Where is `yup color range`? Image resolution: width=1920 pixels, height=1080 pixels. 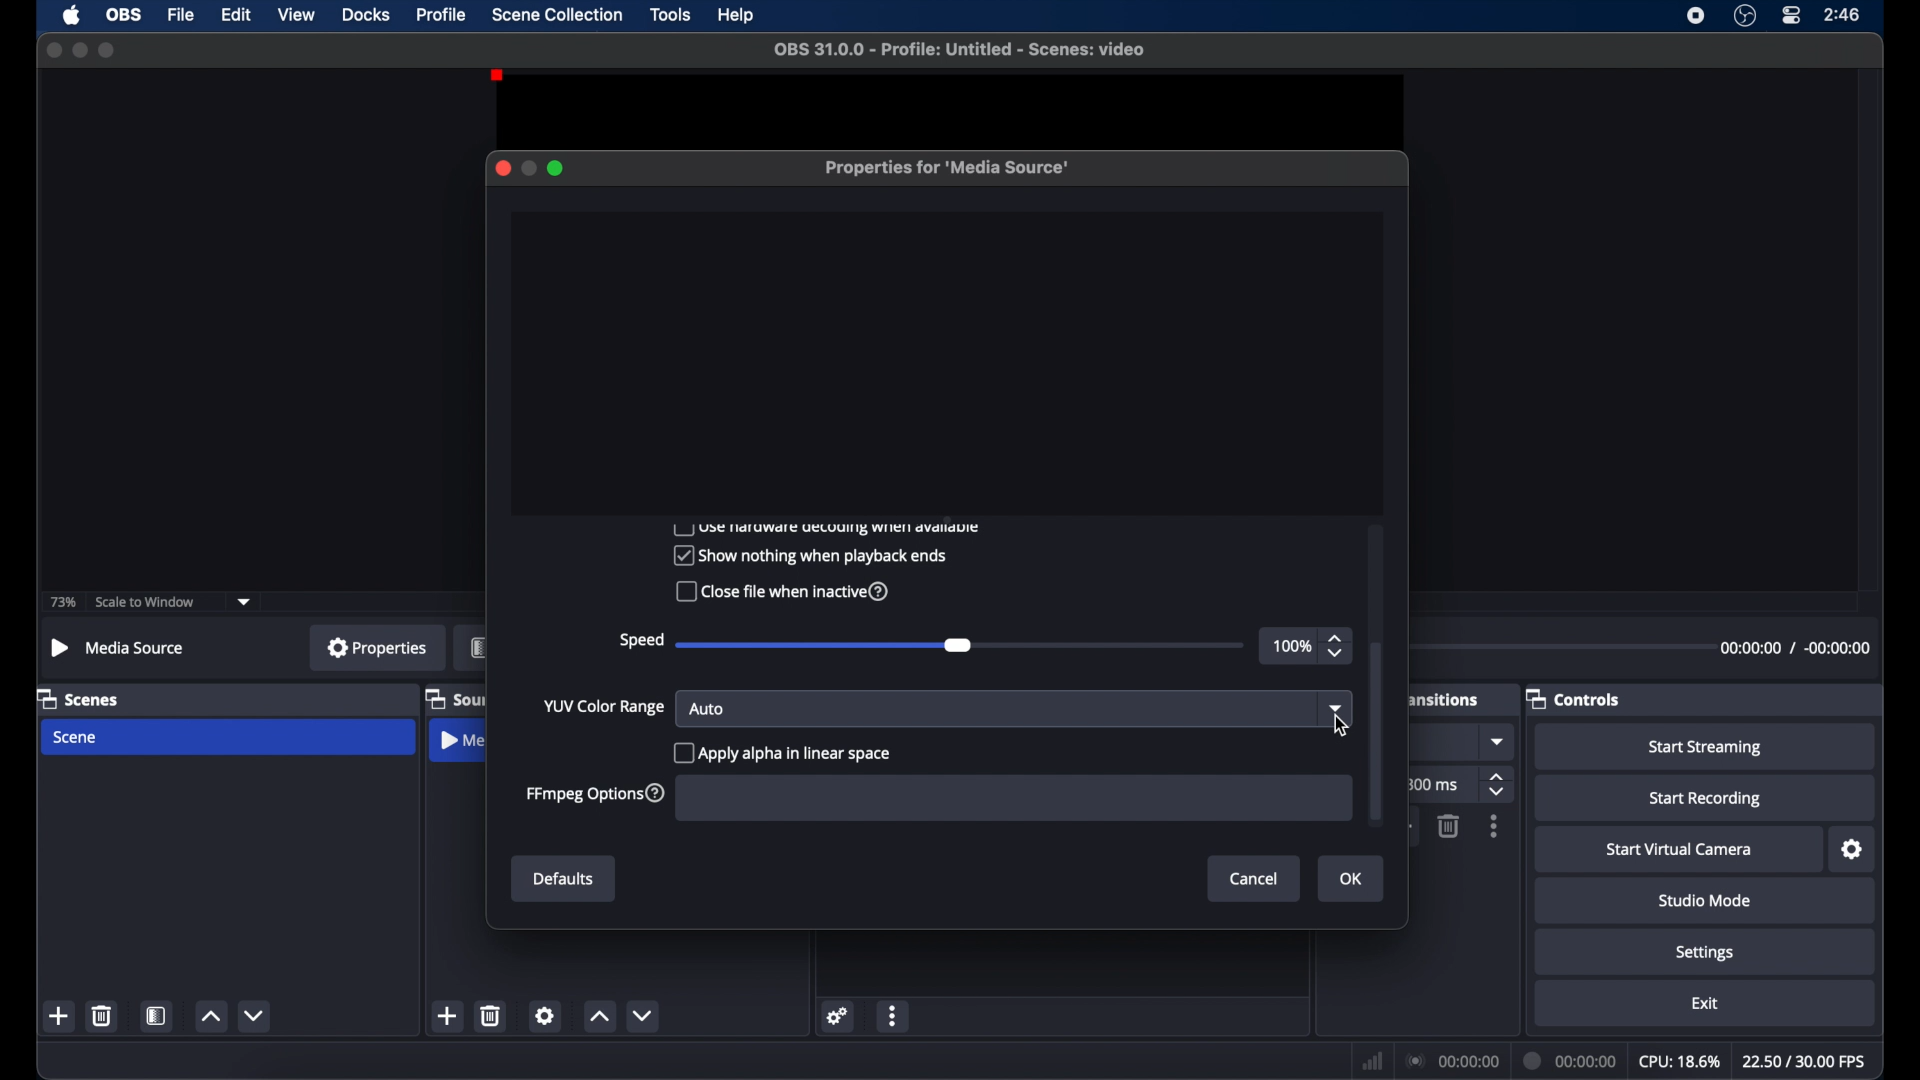 yup color range is located at coordinates (605, 705).